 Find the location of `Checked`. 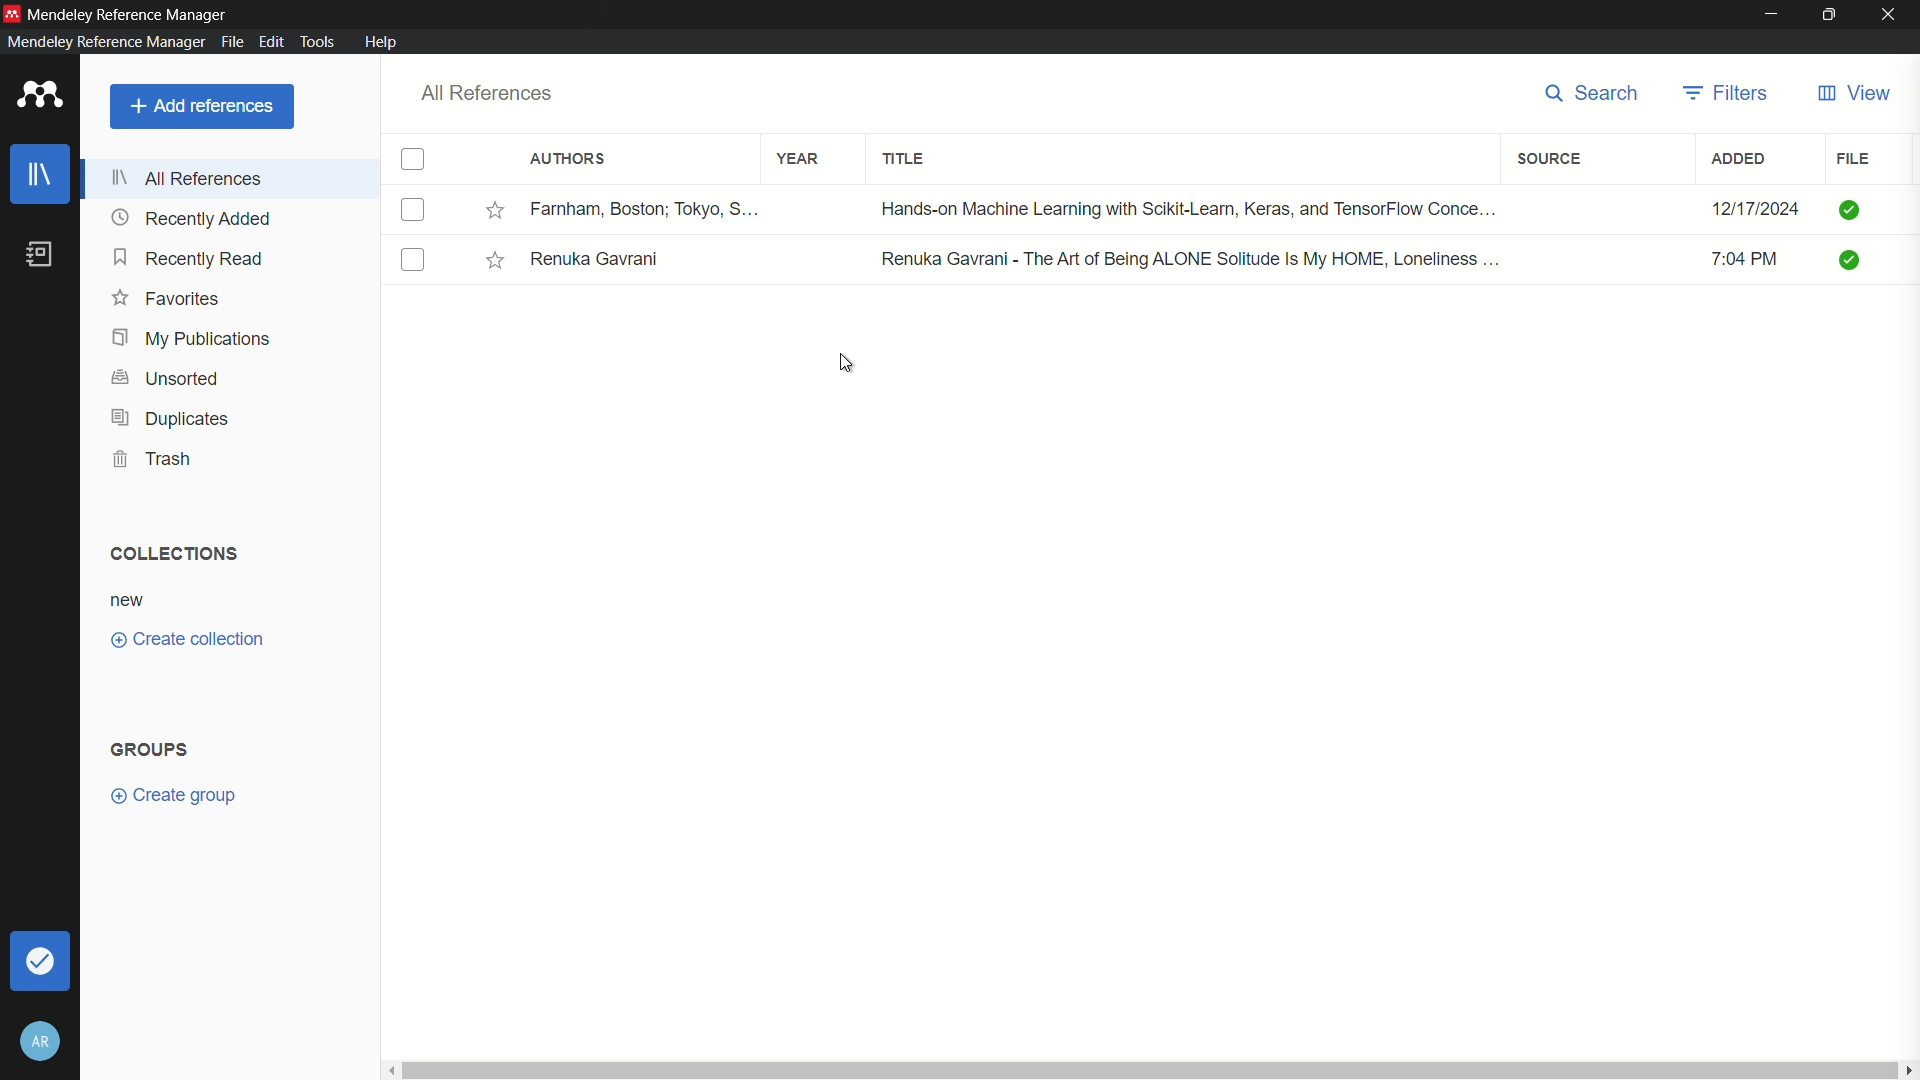

Checked is located at coordinates (1848, 212).